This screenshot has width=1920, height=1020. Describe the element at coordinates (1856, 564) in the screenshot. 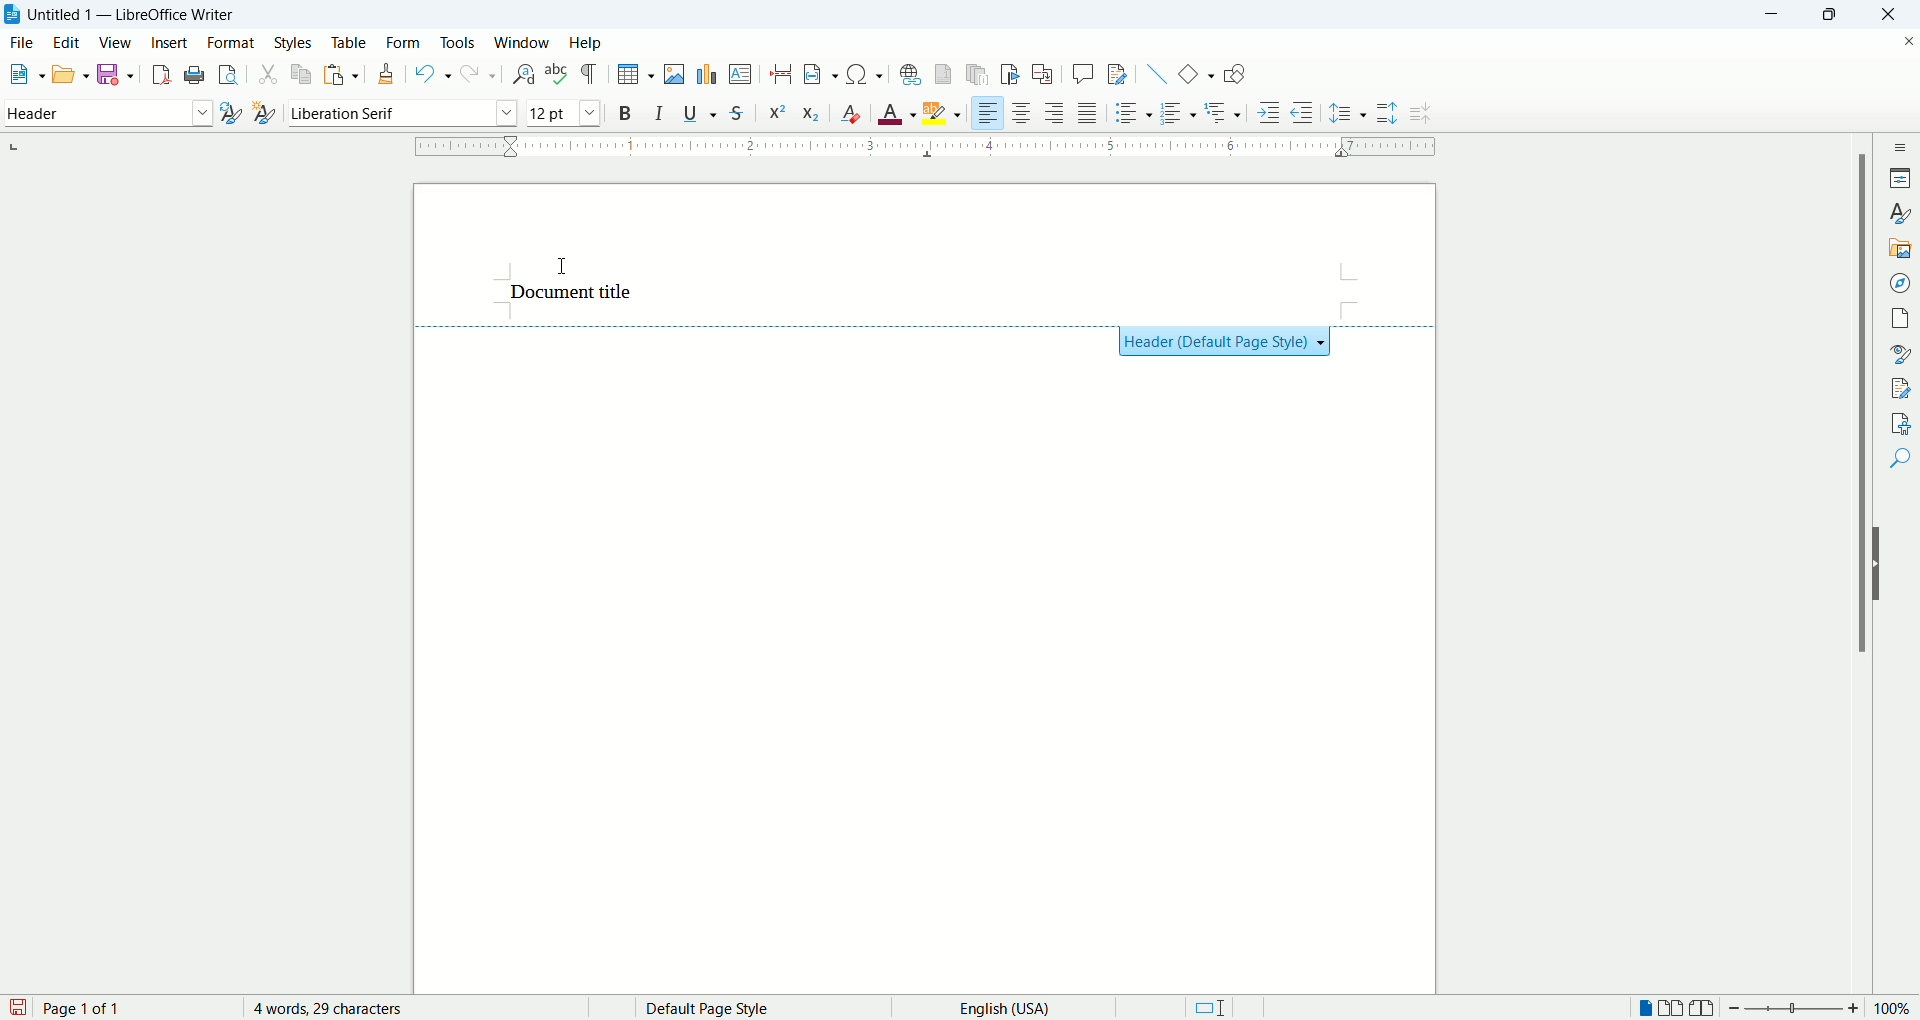

I see `vertical scroll bar` at that location.